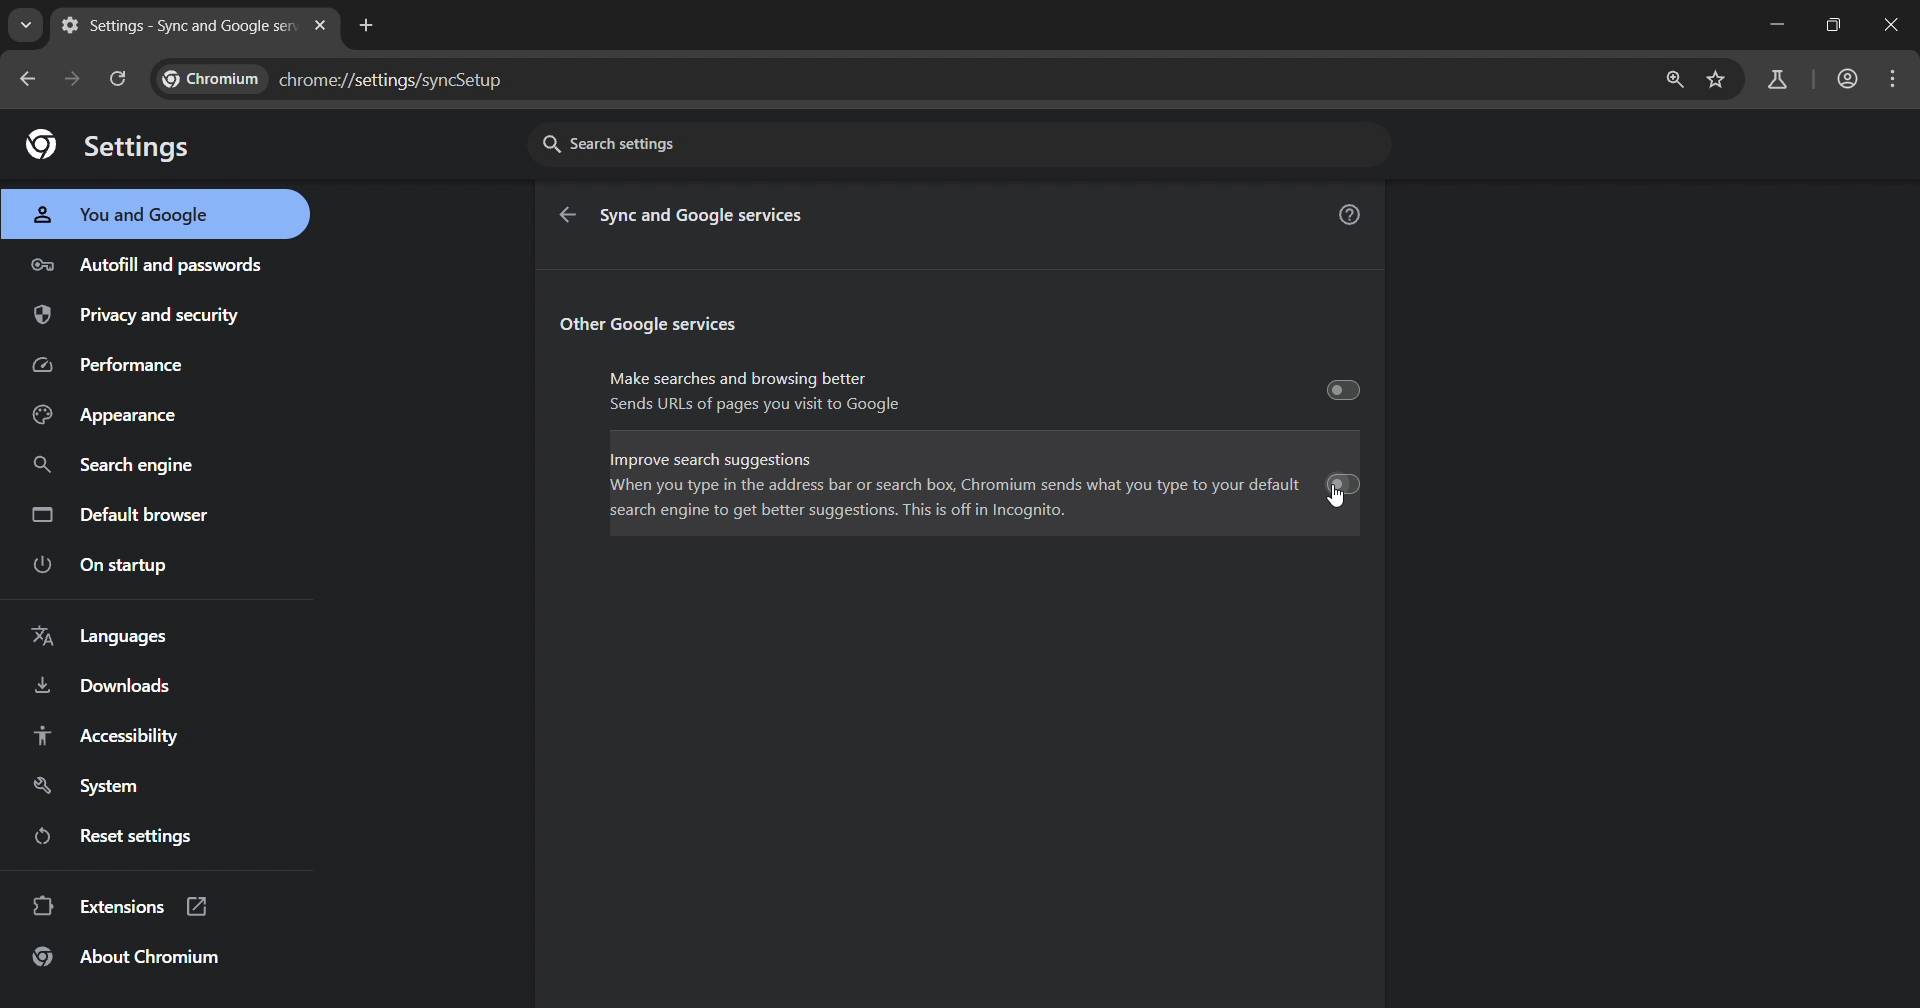 Image resolution: width=1920 pixels, height=1008 pixels. Describe the element at coordinates (984, 482) in the screenshot. I see `Improve search suggestions
When you type in the address bar or search box, Chromium sends what you type to your default
search engine to get better suggestions. This is off in Incognito.` at that location.